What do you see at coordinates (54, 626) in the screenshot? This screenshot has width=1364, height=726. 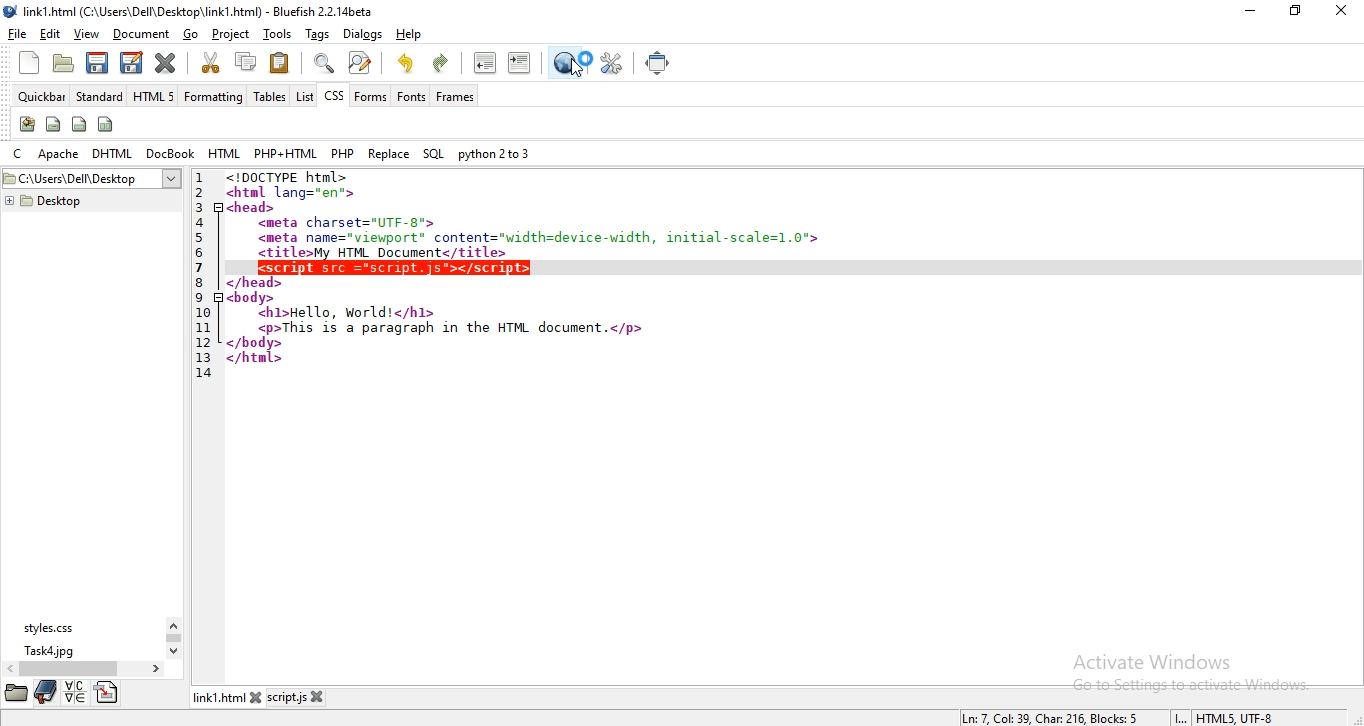 I see `styles` at bounding box center [54, 626].